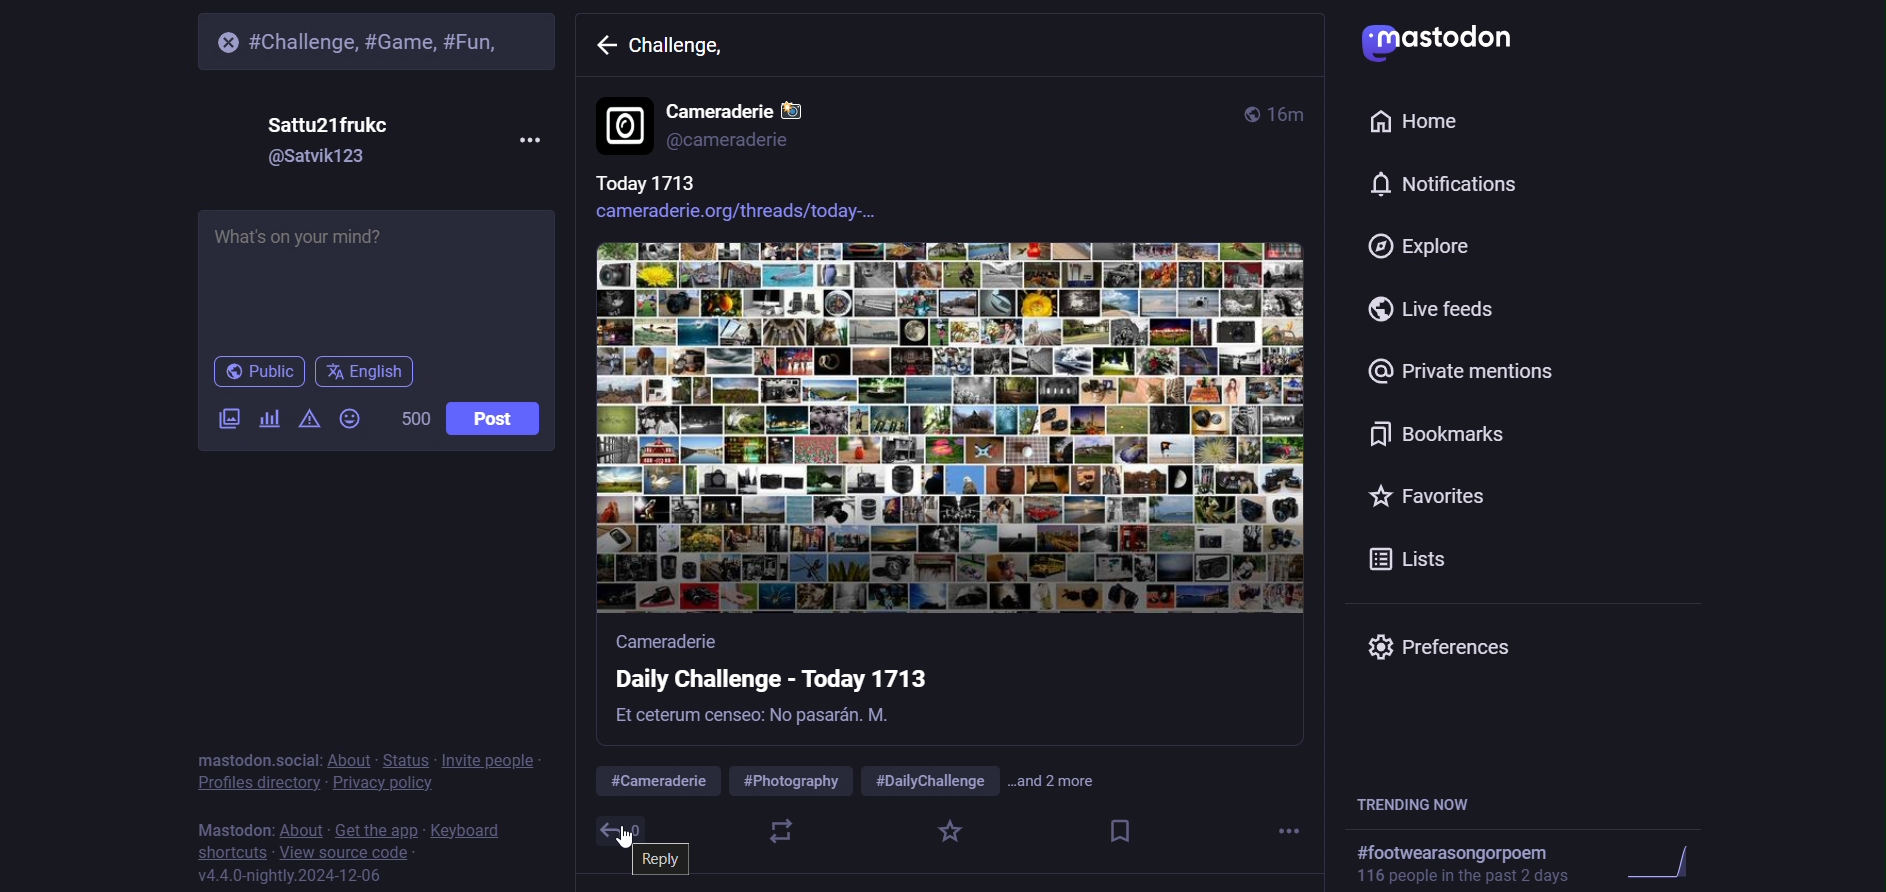  Describe the element at coordinates (743, 141) in the screenshot. I see `(@cameraderie` at that location.